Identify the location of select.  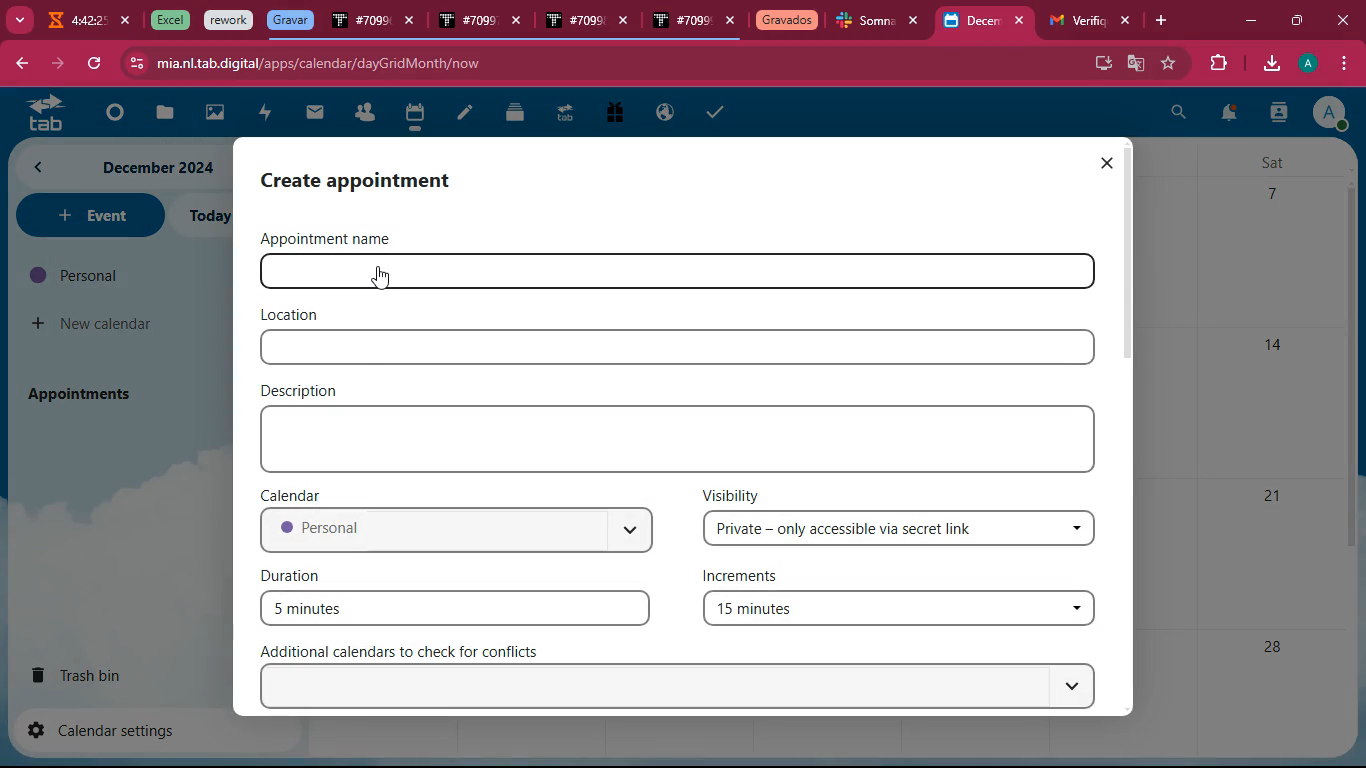
(683, 687).